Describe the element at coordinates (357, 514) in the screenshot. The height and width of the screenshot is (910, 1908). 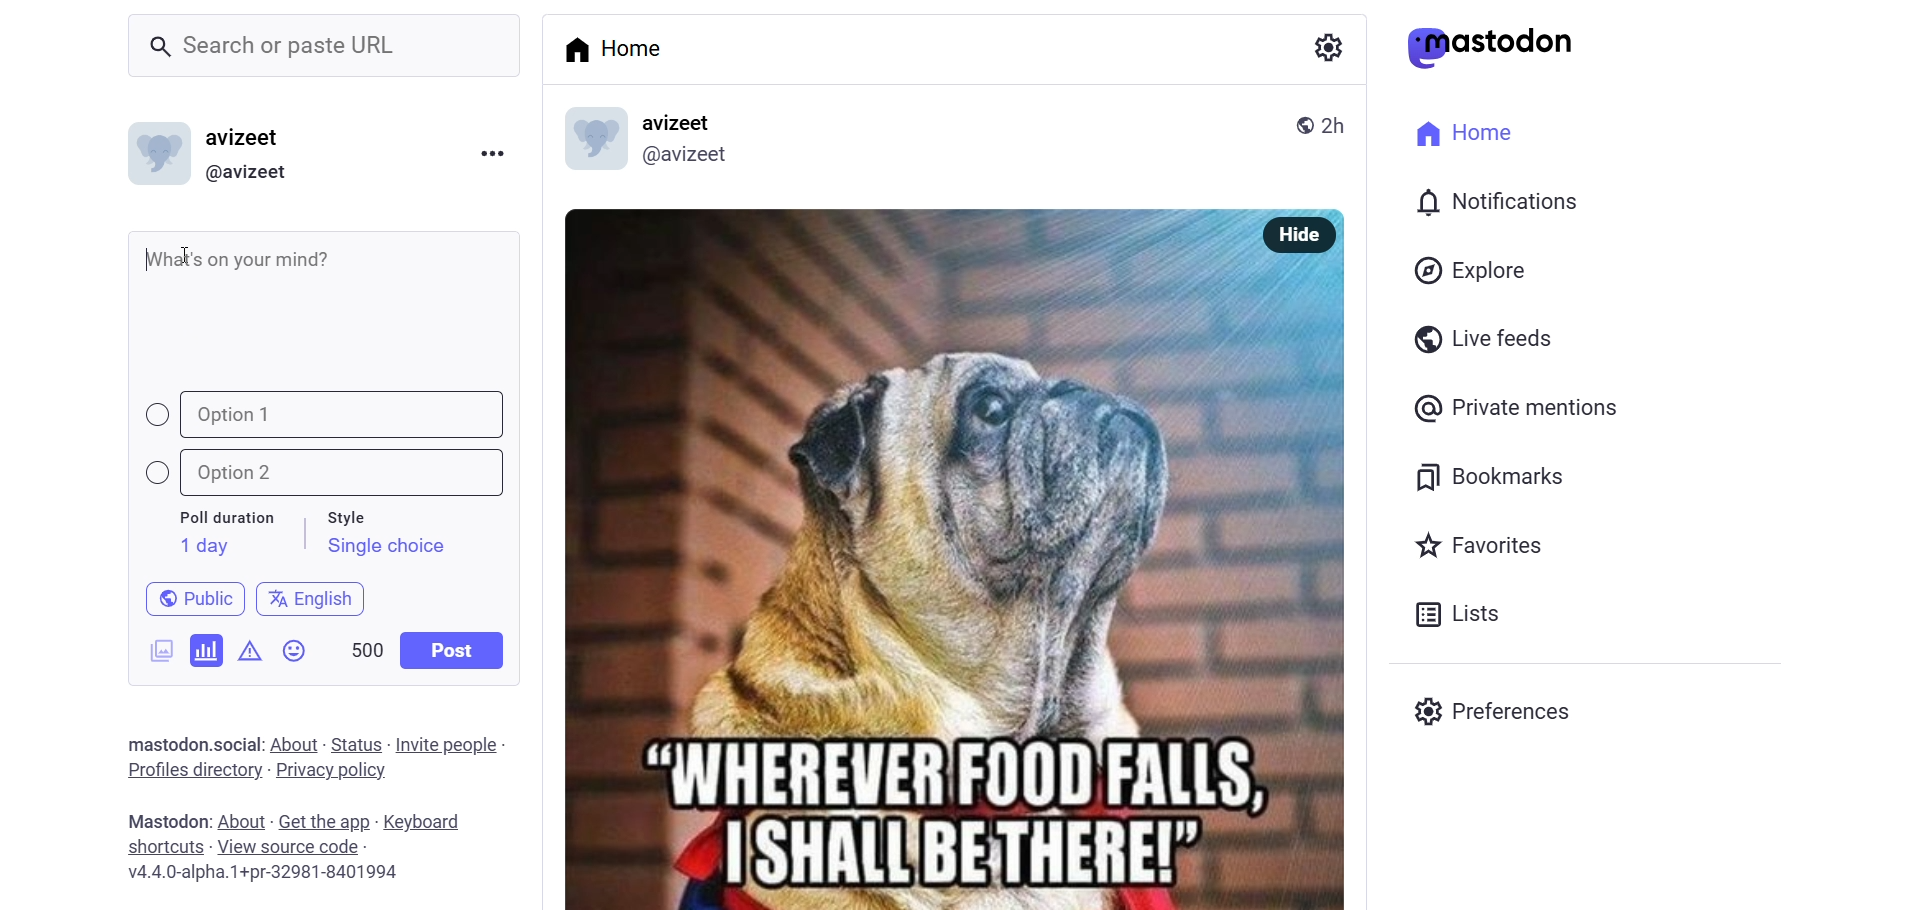
I see `style` at that location.